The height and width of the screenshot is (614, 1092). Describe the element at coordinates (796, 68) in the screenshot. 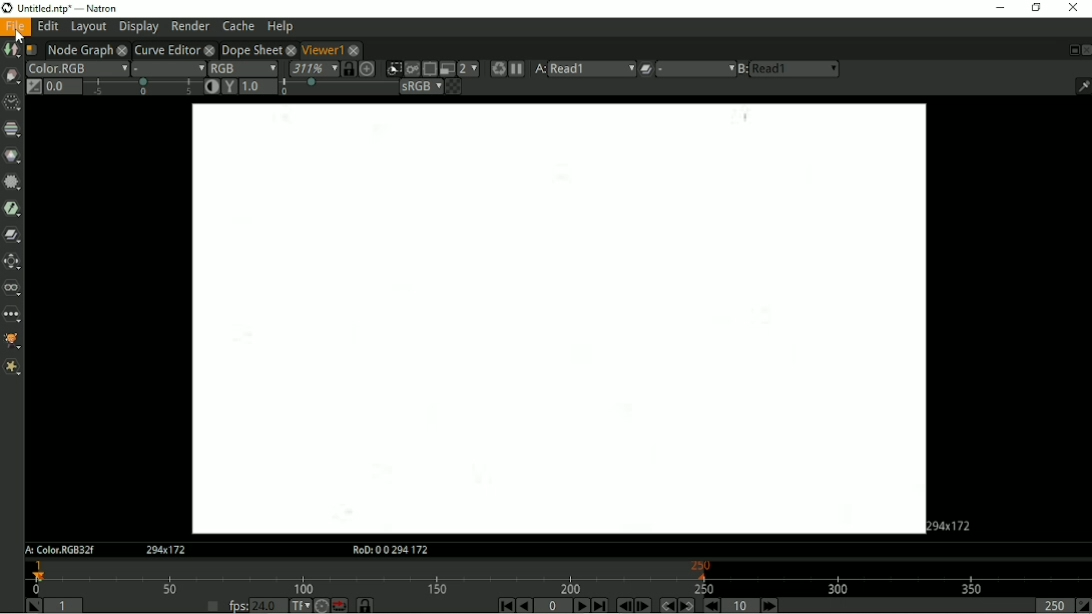

I see `read1` at that location.